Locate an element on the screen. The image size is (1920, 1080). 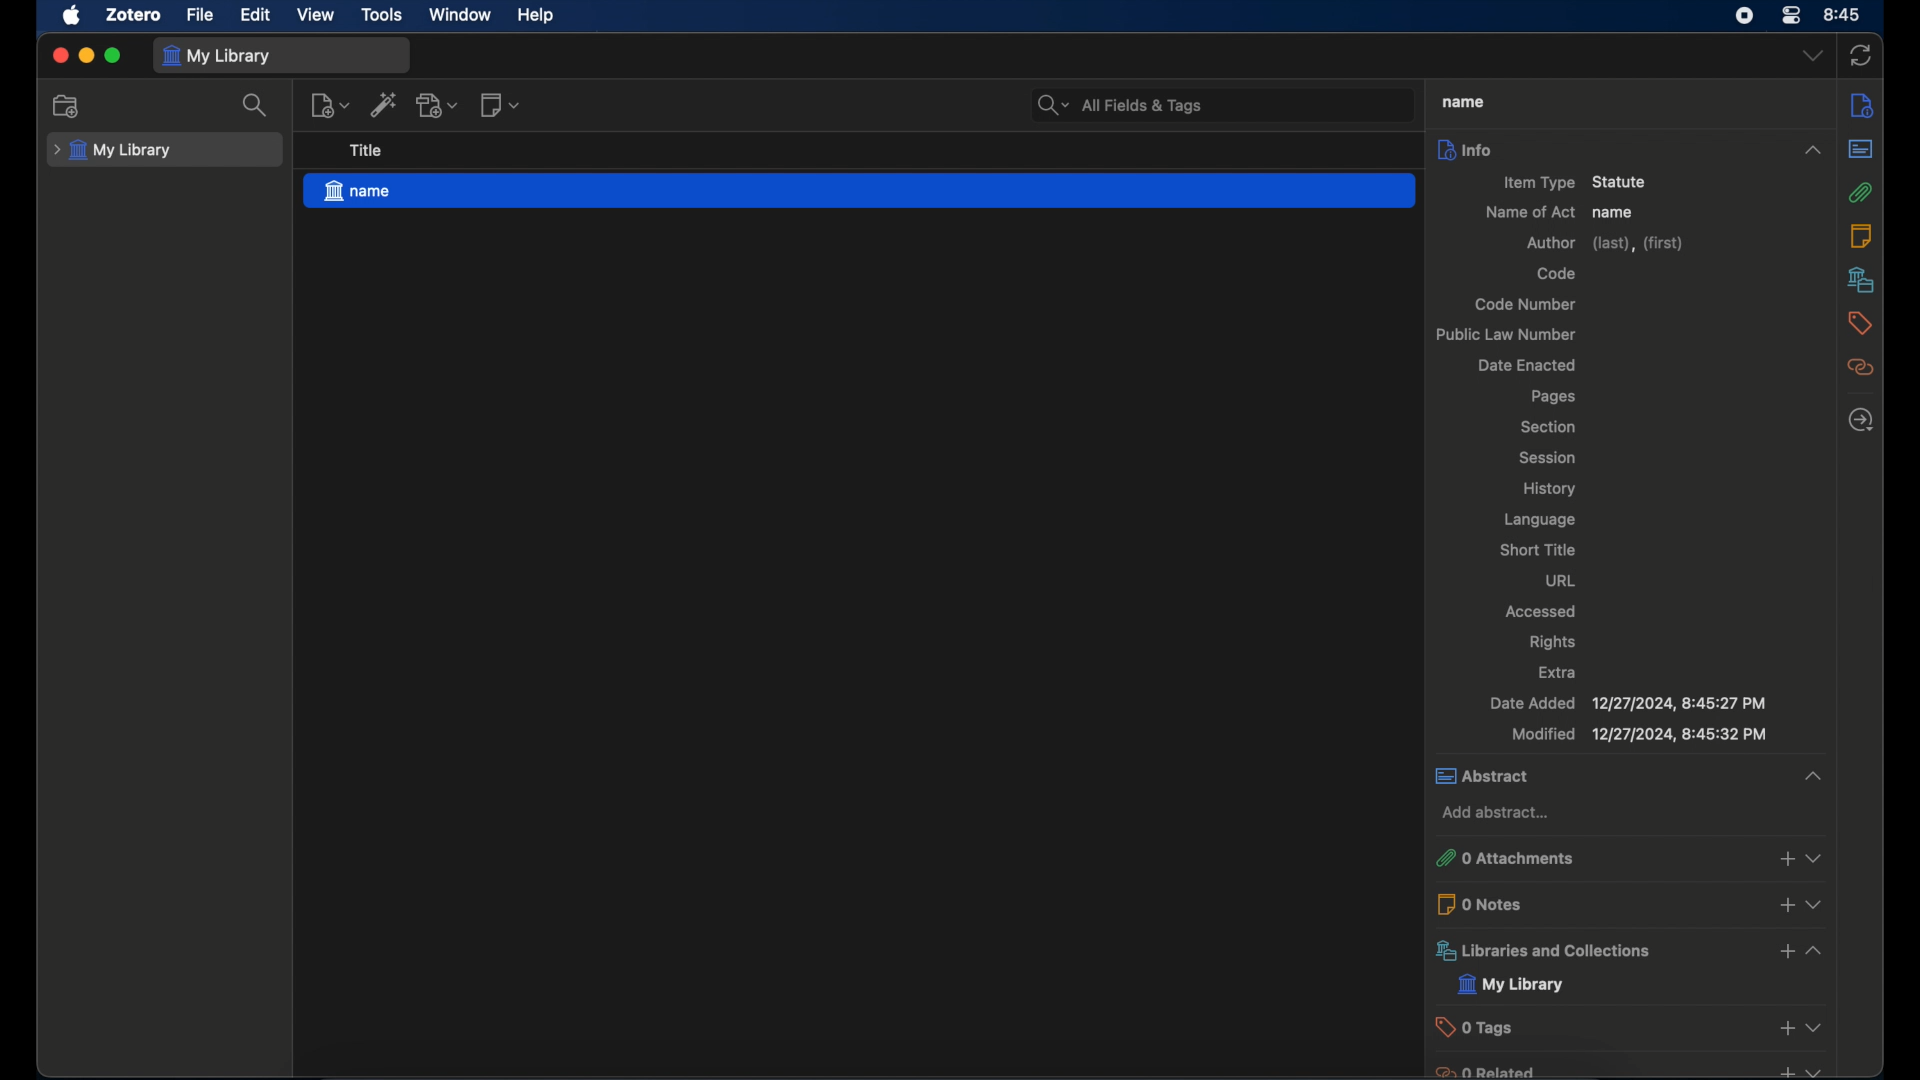
file is located at coordinates (199, 14).